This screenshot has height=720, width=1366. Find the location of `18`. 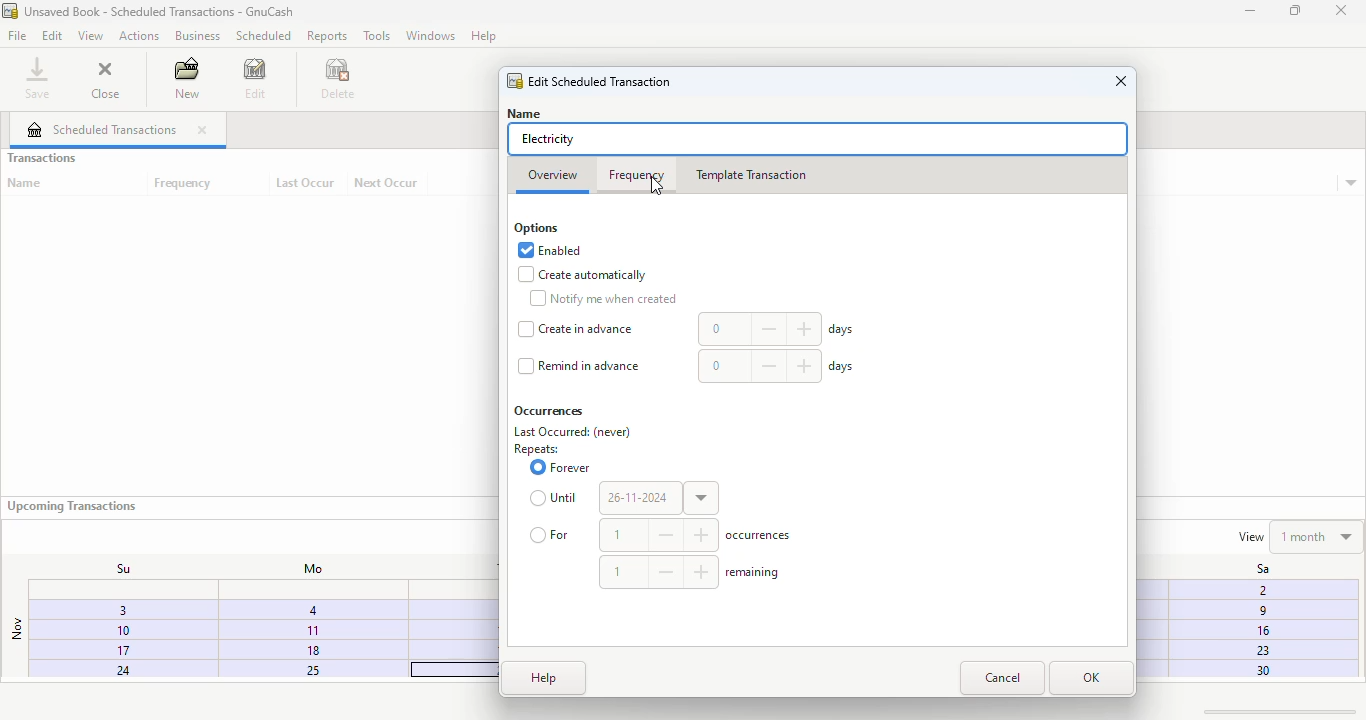

18 is located at coordinates (313, 649).